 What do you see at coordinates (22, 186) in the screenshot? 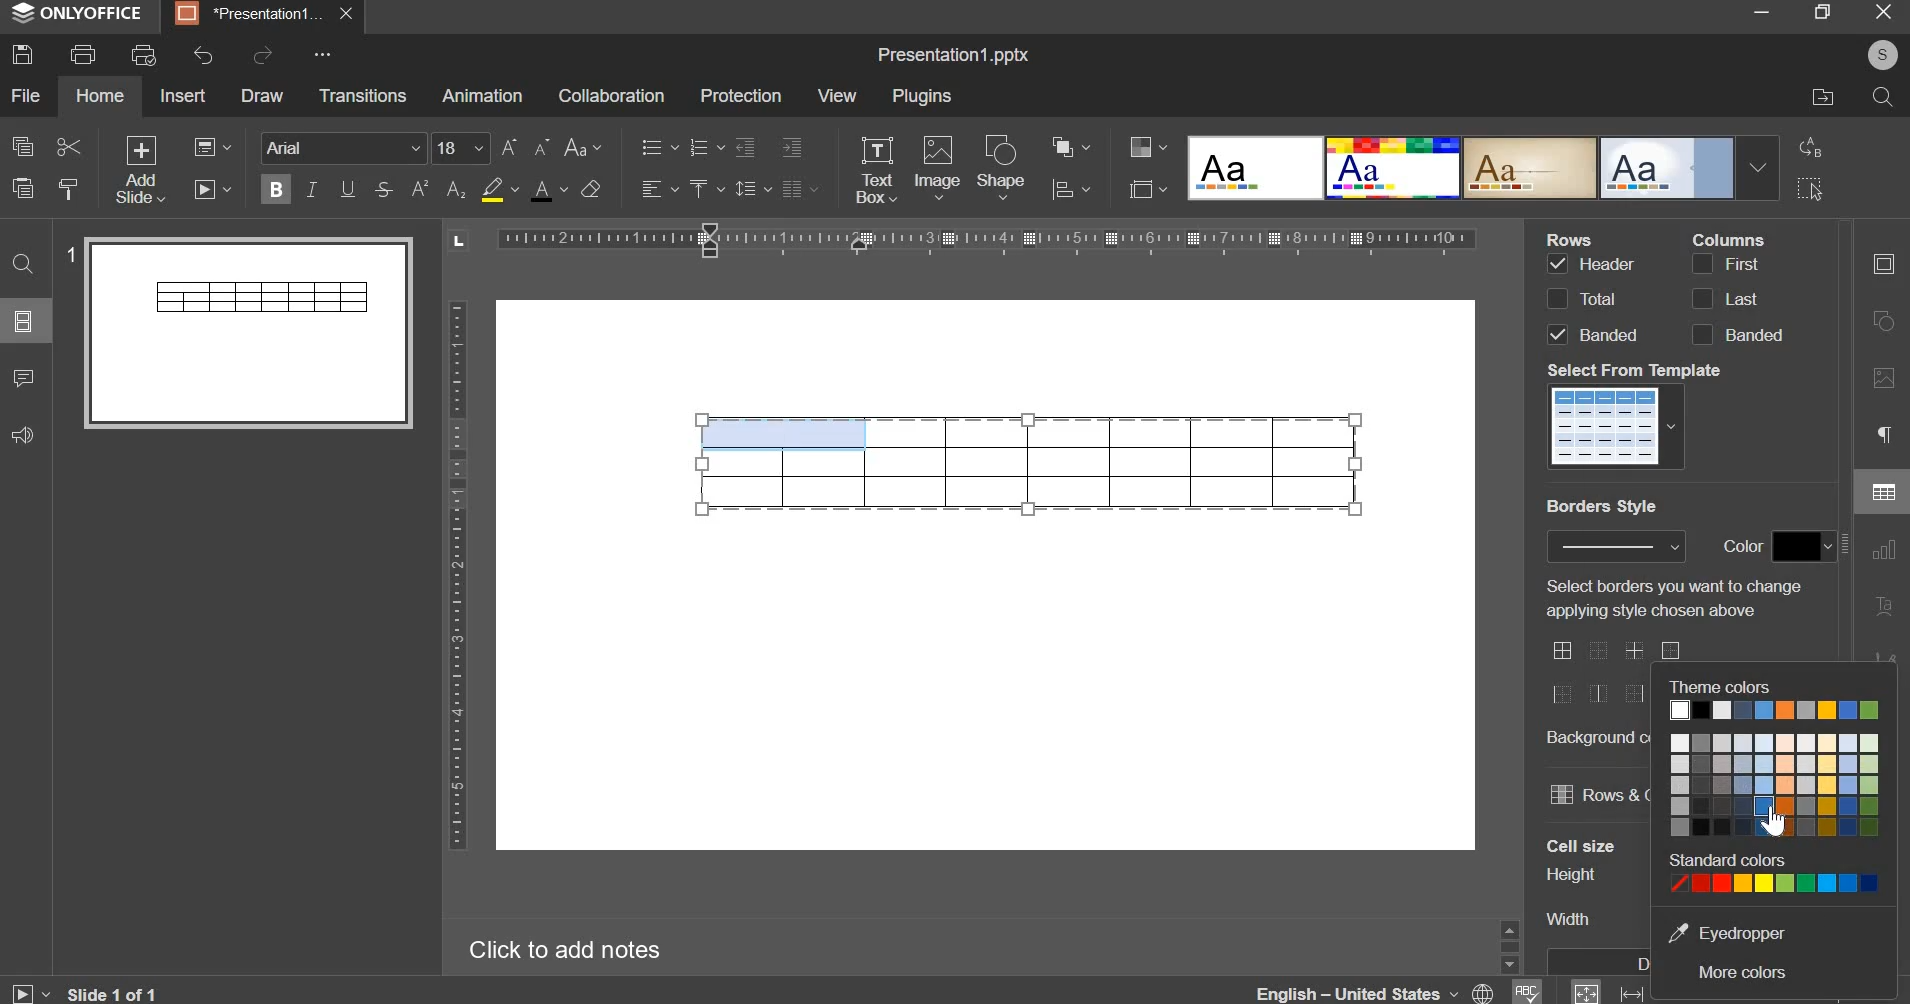
I see `paste` at bounding box center [22, 186].